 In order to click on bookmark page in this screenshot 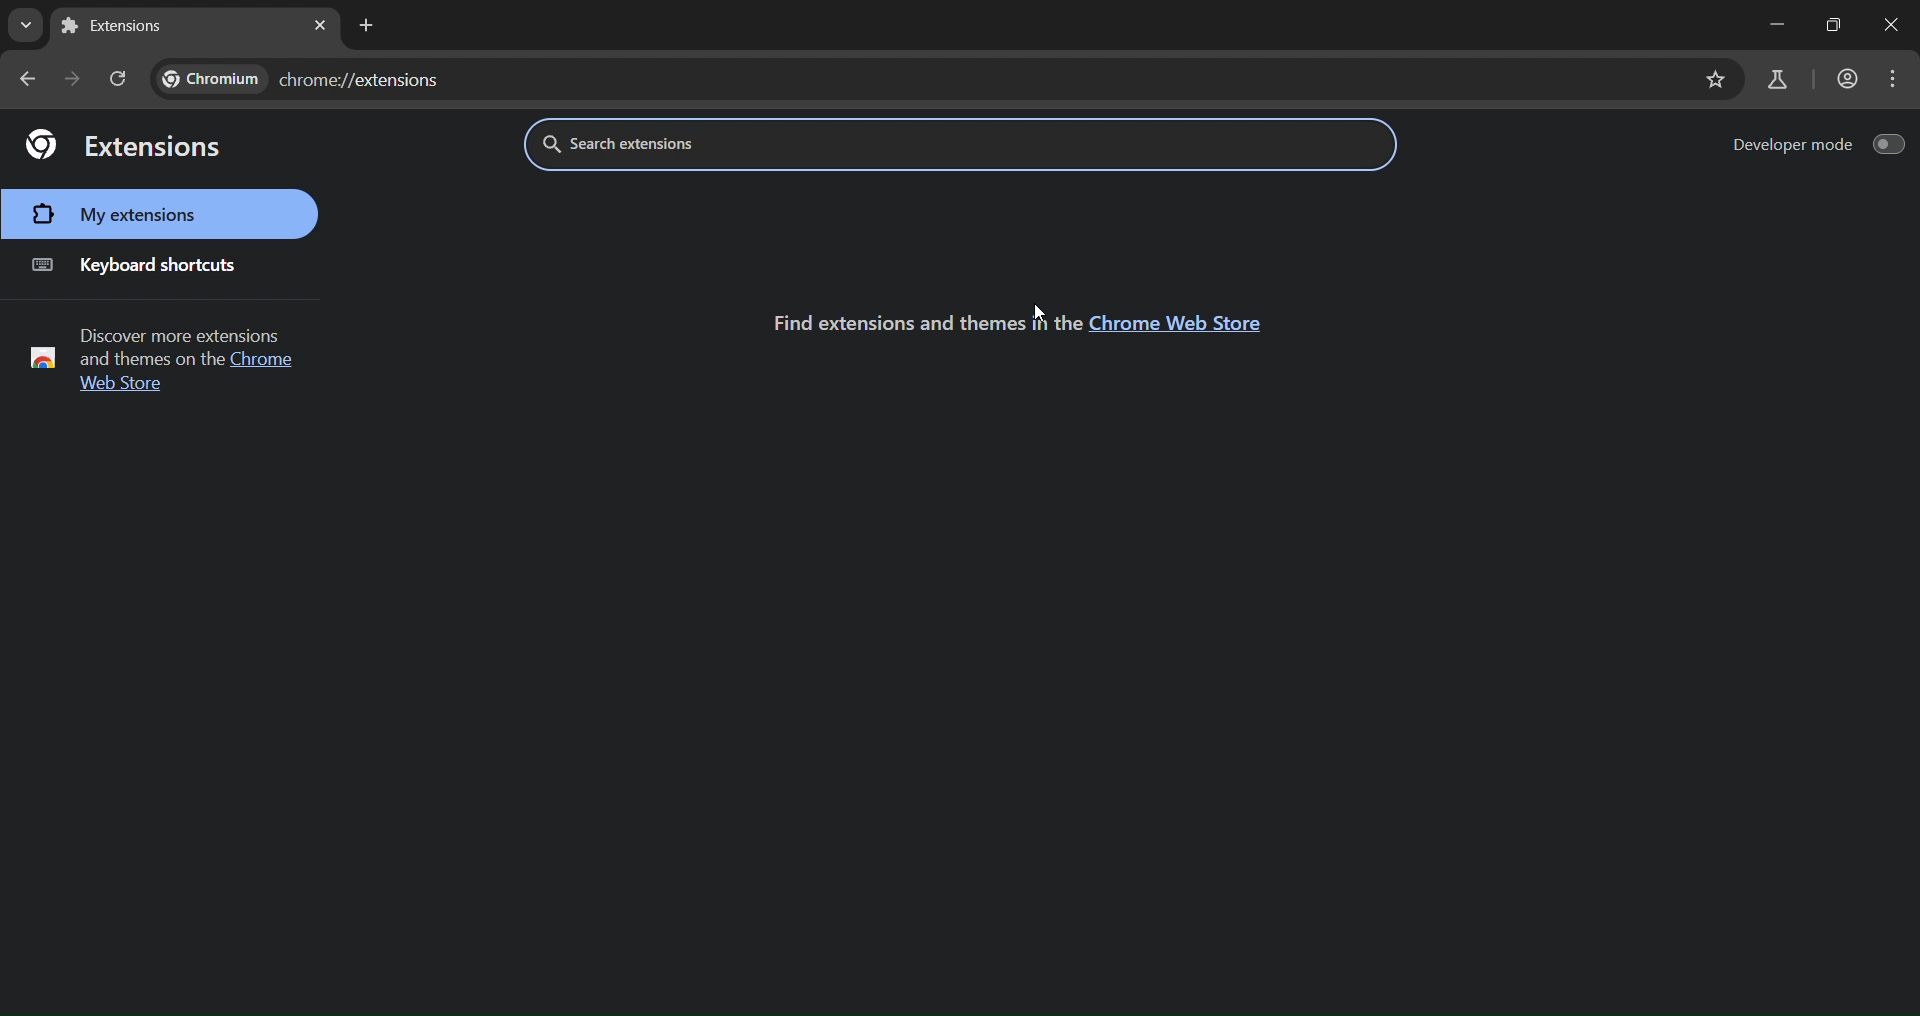, I will do `click(1720, 83)`.